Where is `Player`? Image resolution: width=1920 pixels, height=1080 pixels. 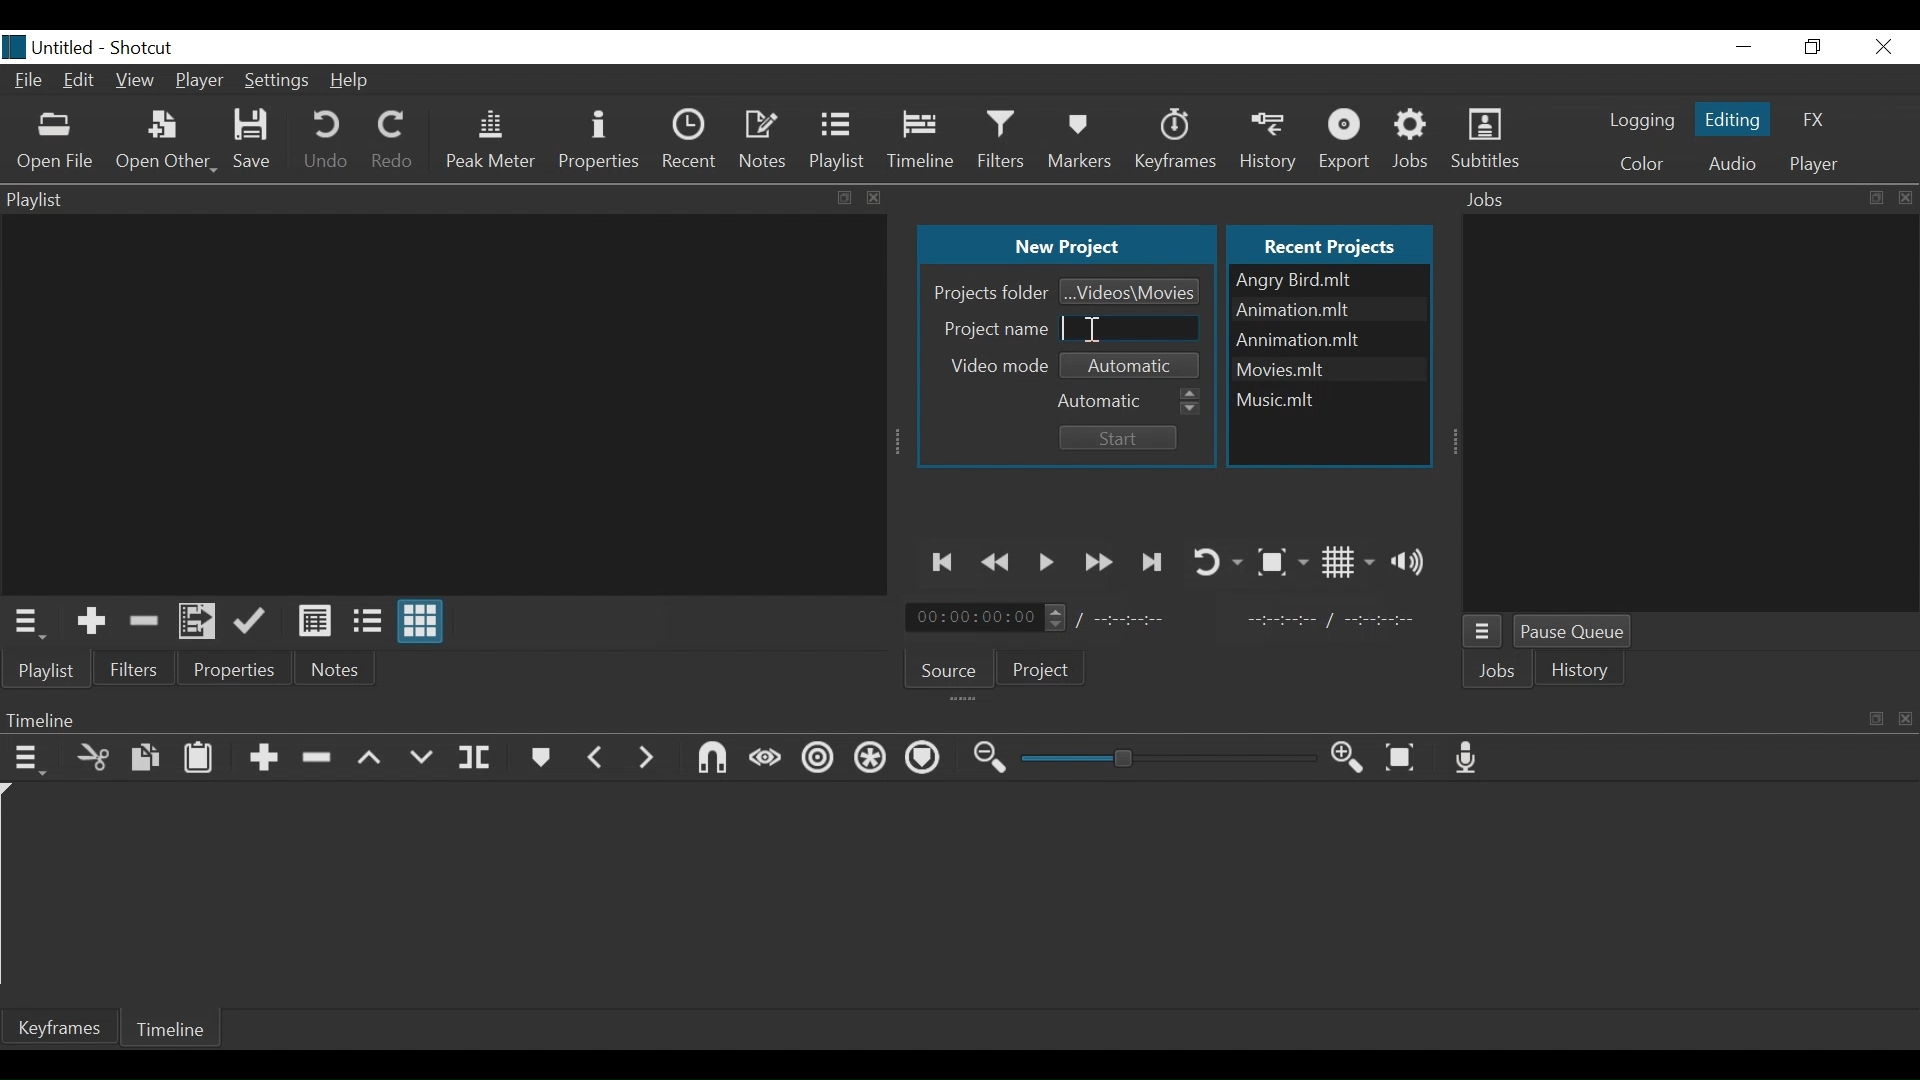 Player is located at coordinates (201, 80).